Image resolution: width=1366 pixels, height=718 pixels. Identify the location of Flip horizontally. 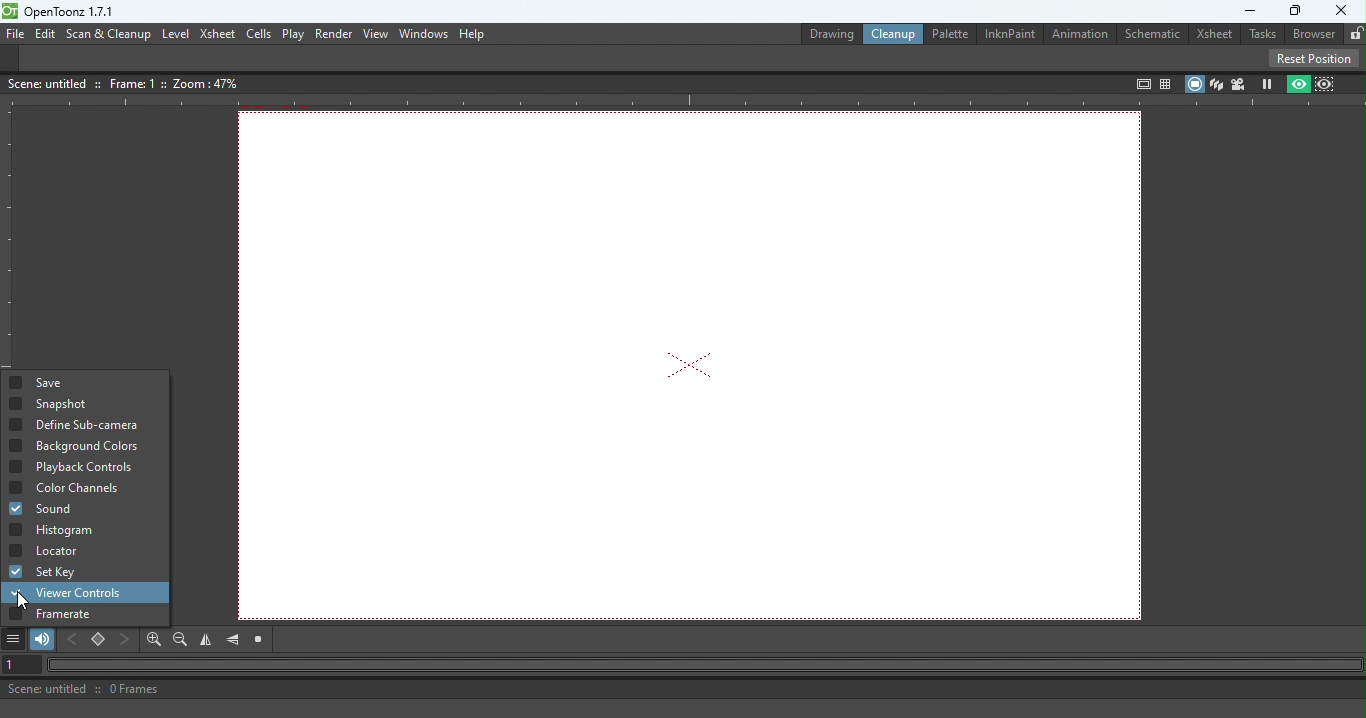
(206, 641).